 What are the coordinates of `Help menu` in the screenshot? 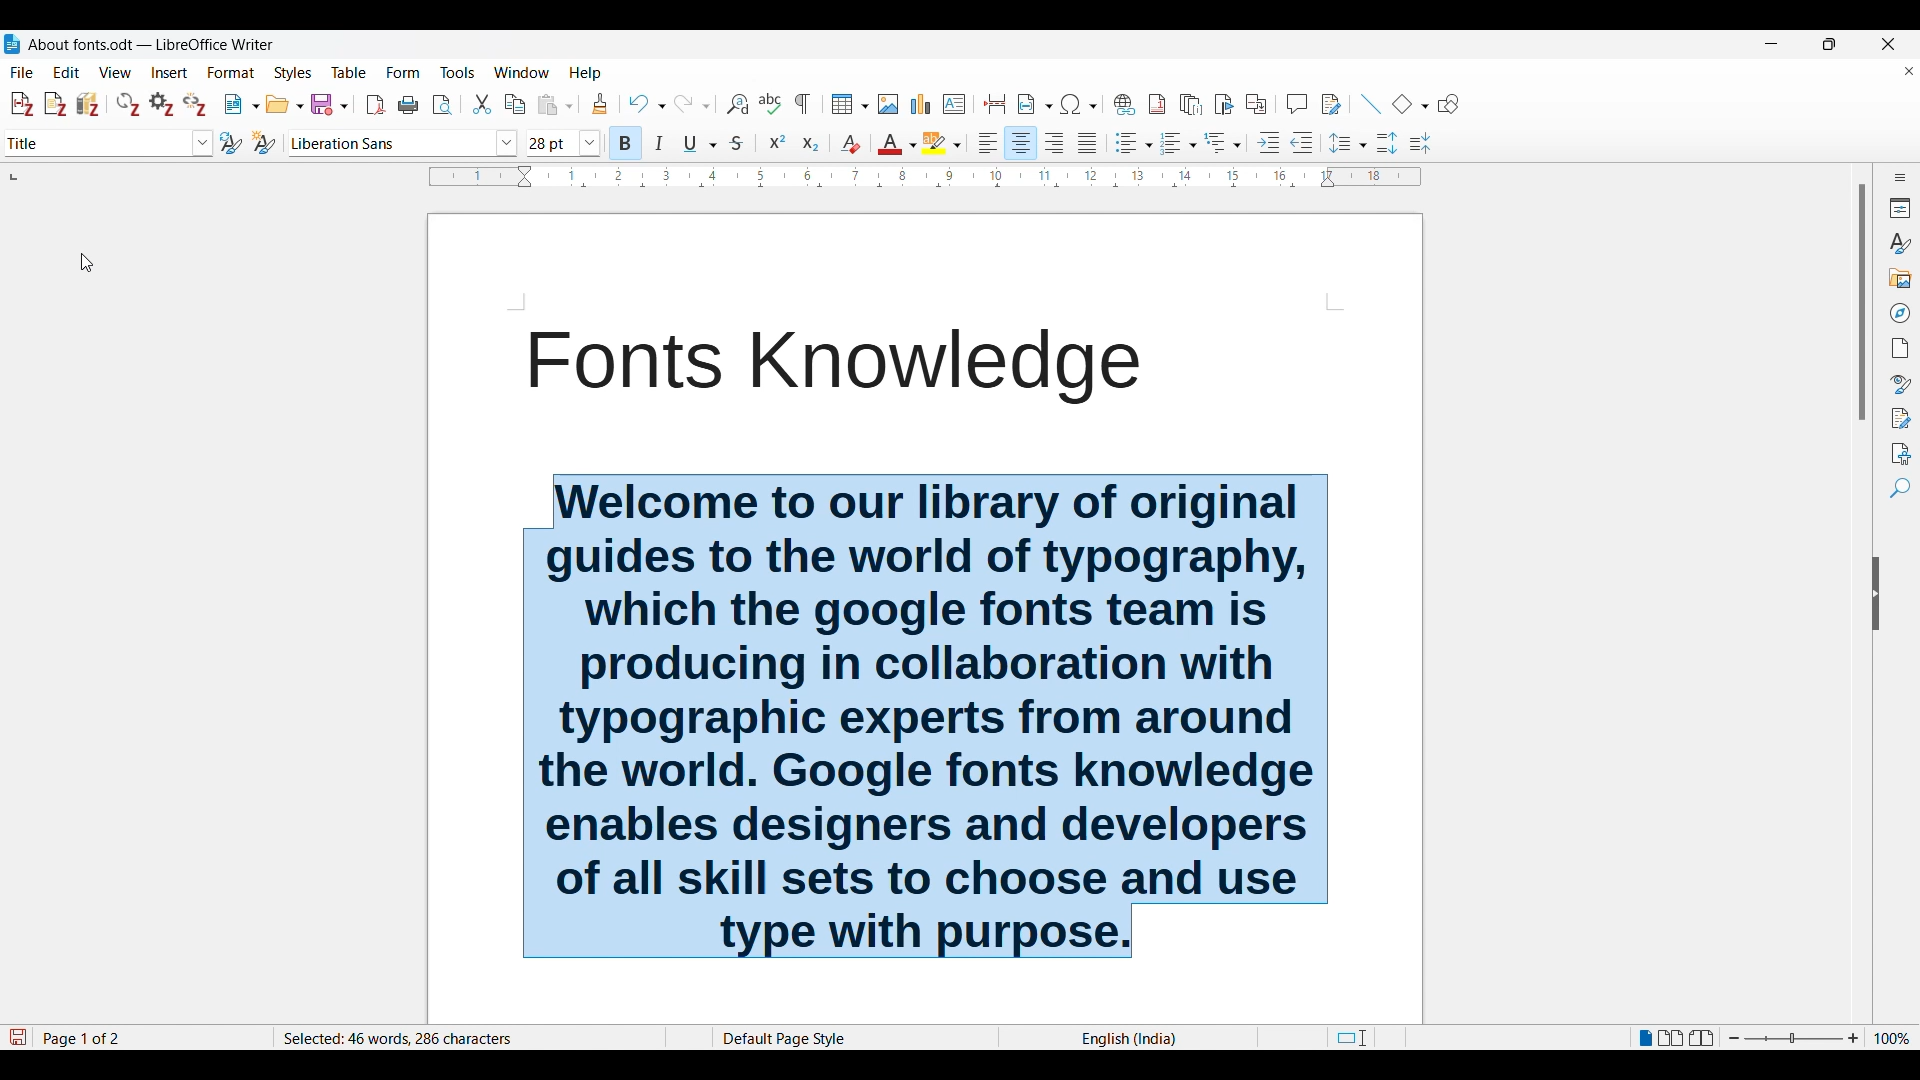 It's located at (585, 74).